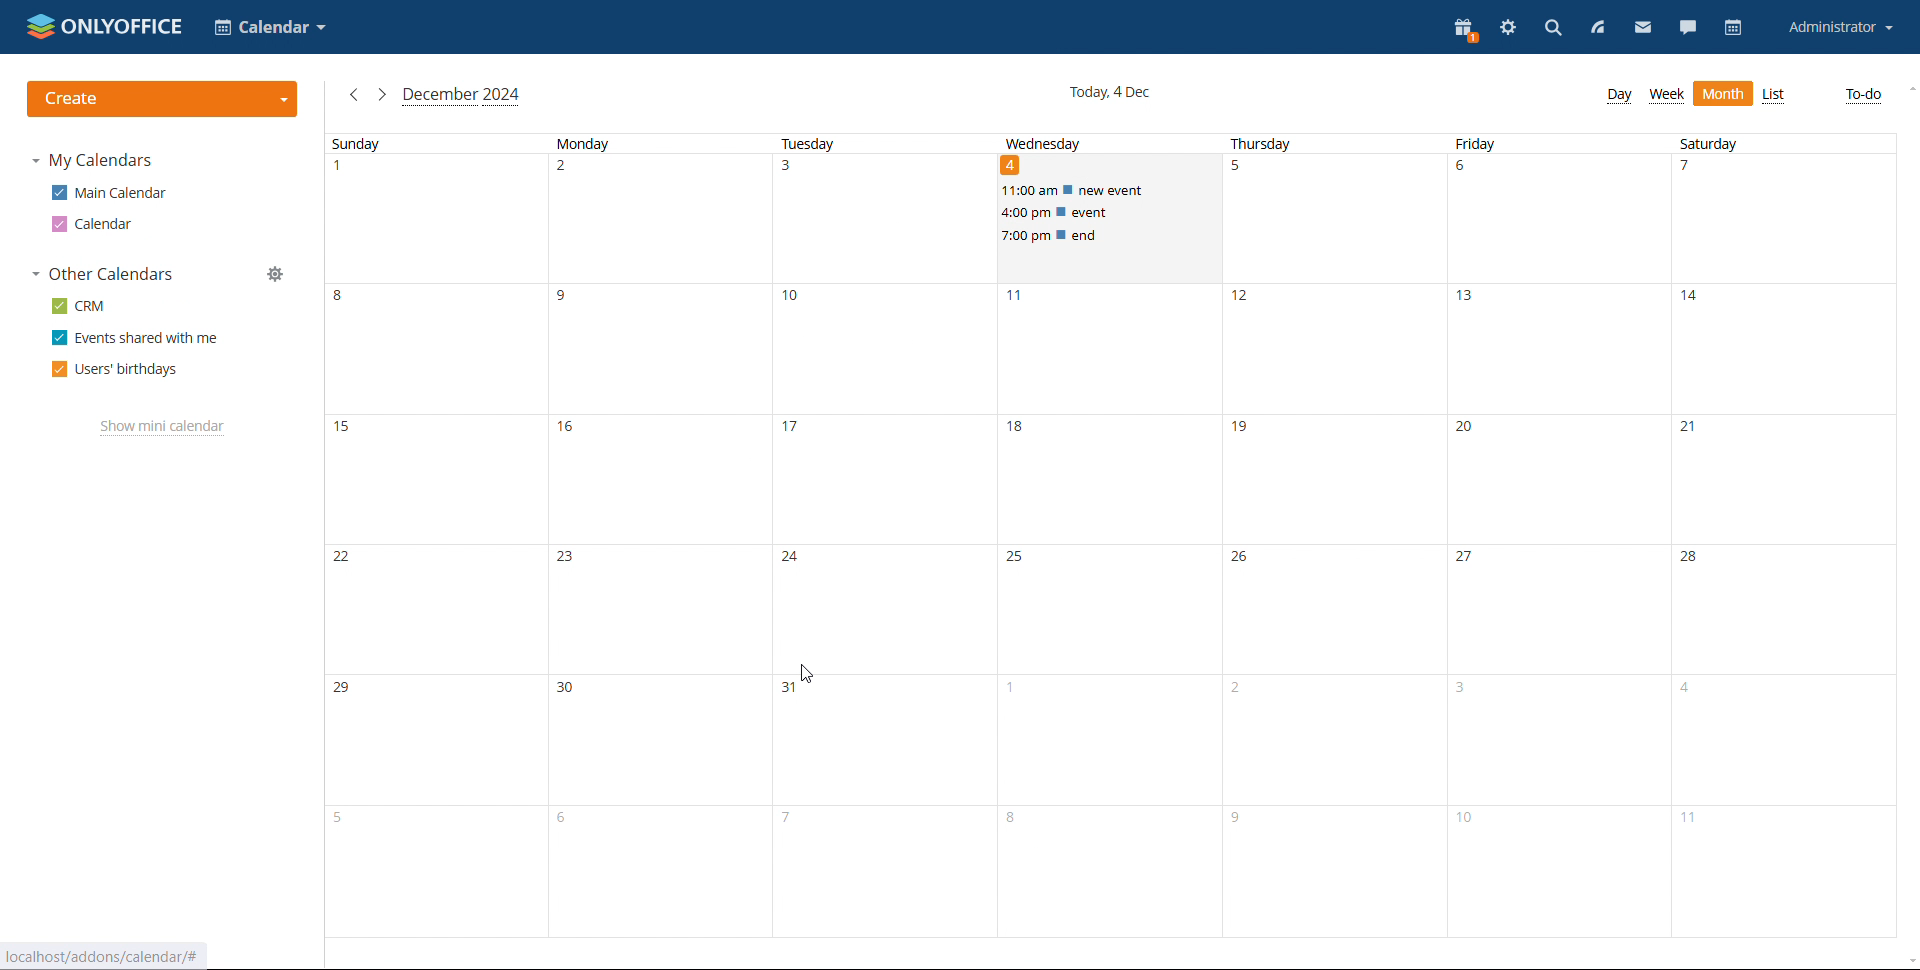 The height and width of the screenshot is (970, 1920). What do you see at coordinates (1619, 97) in the screenshot?
I see `day view` at bounding box center [1619, 97].